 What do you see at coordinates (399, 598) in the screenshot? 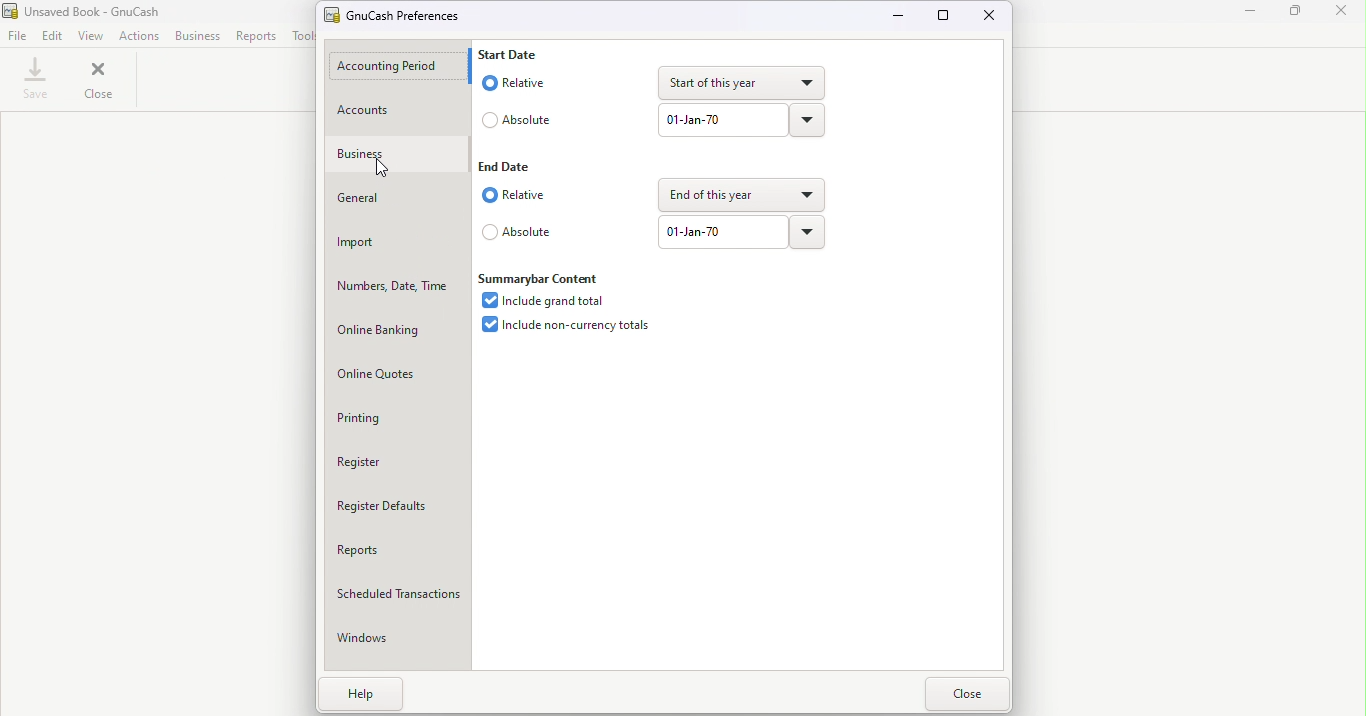
I see `Scheduled transactions` at bounding box center [399, 598].